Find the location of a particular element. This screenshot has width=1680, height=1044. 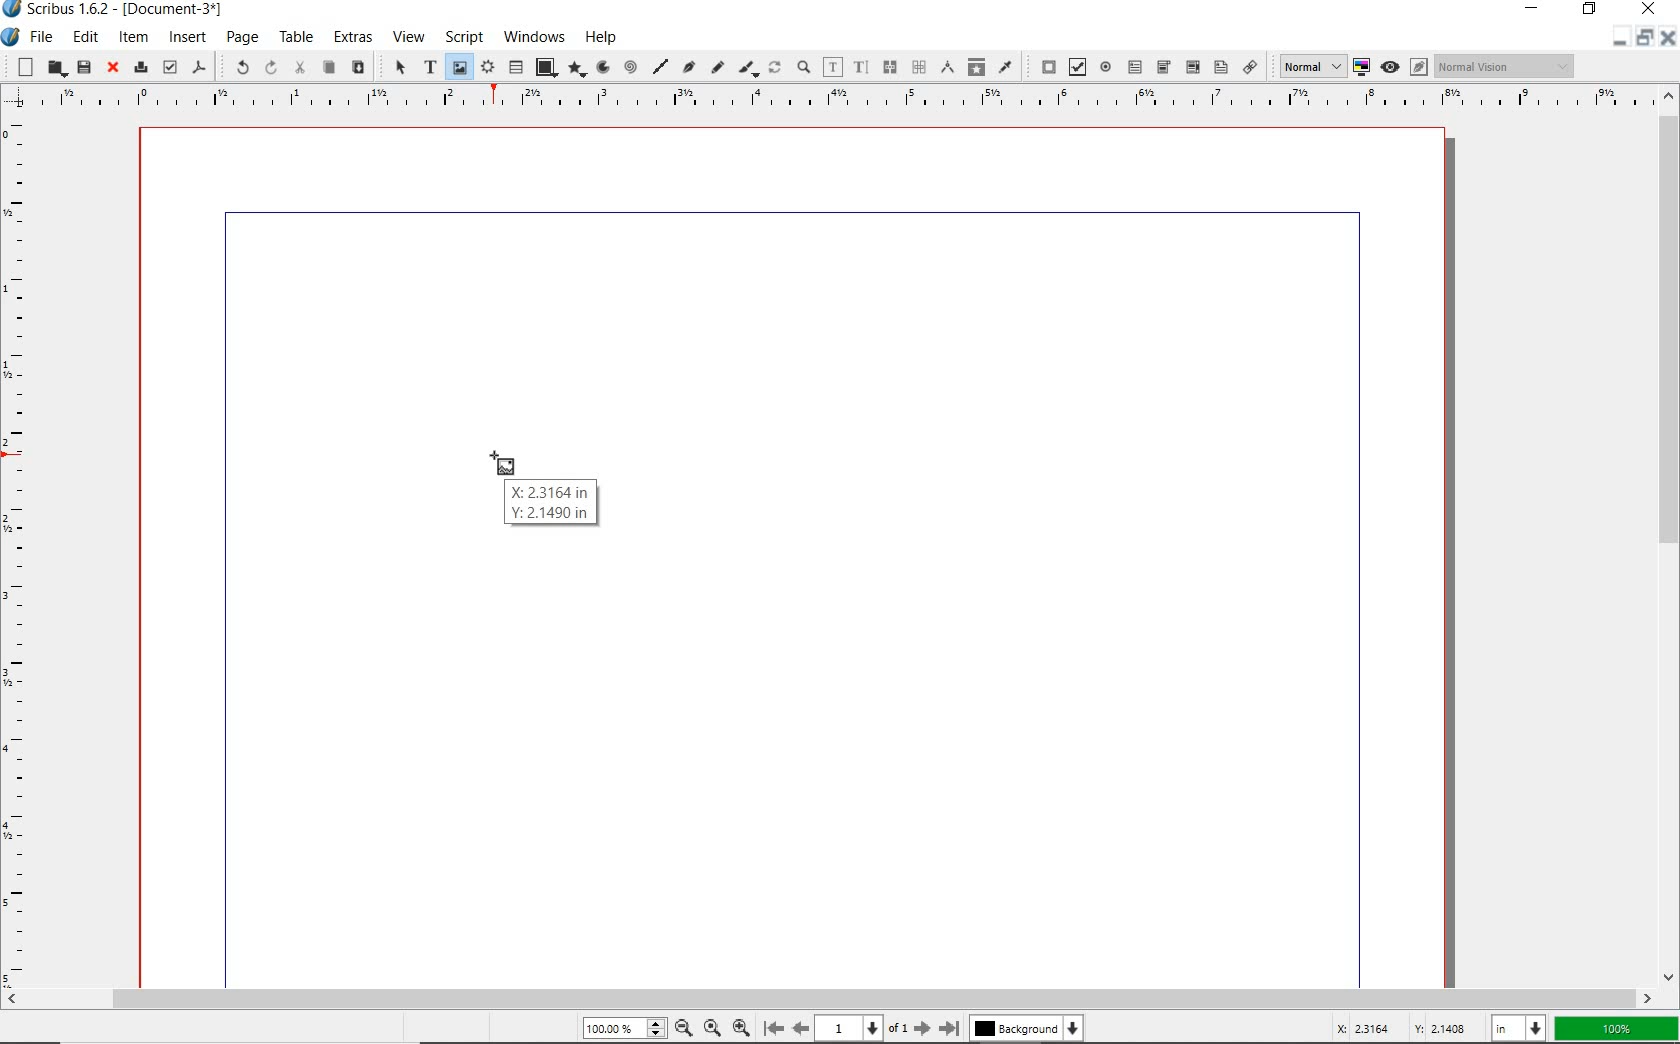

save as pdf is located at coordinates (200, 68).